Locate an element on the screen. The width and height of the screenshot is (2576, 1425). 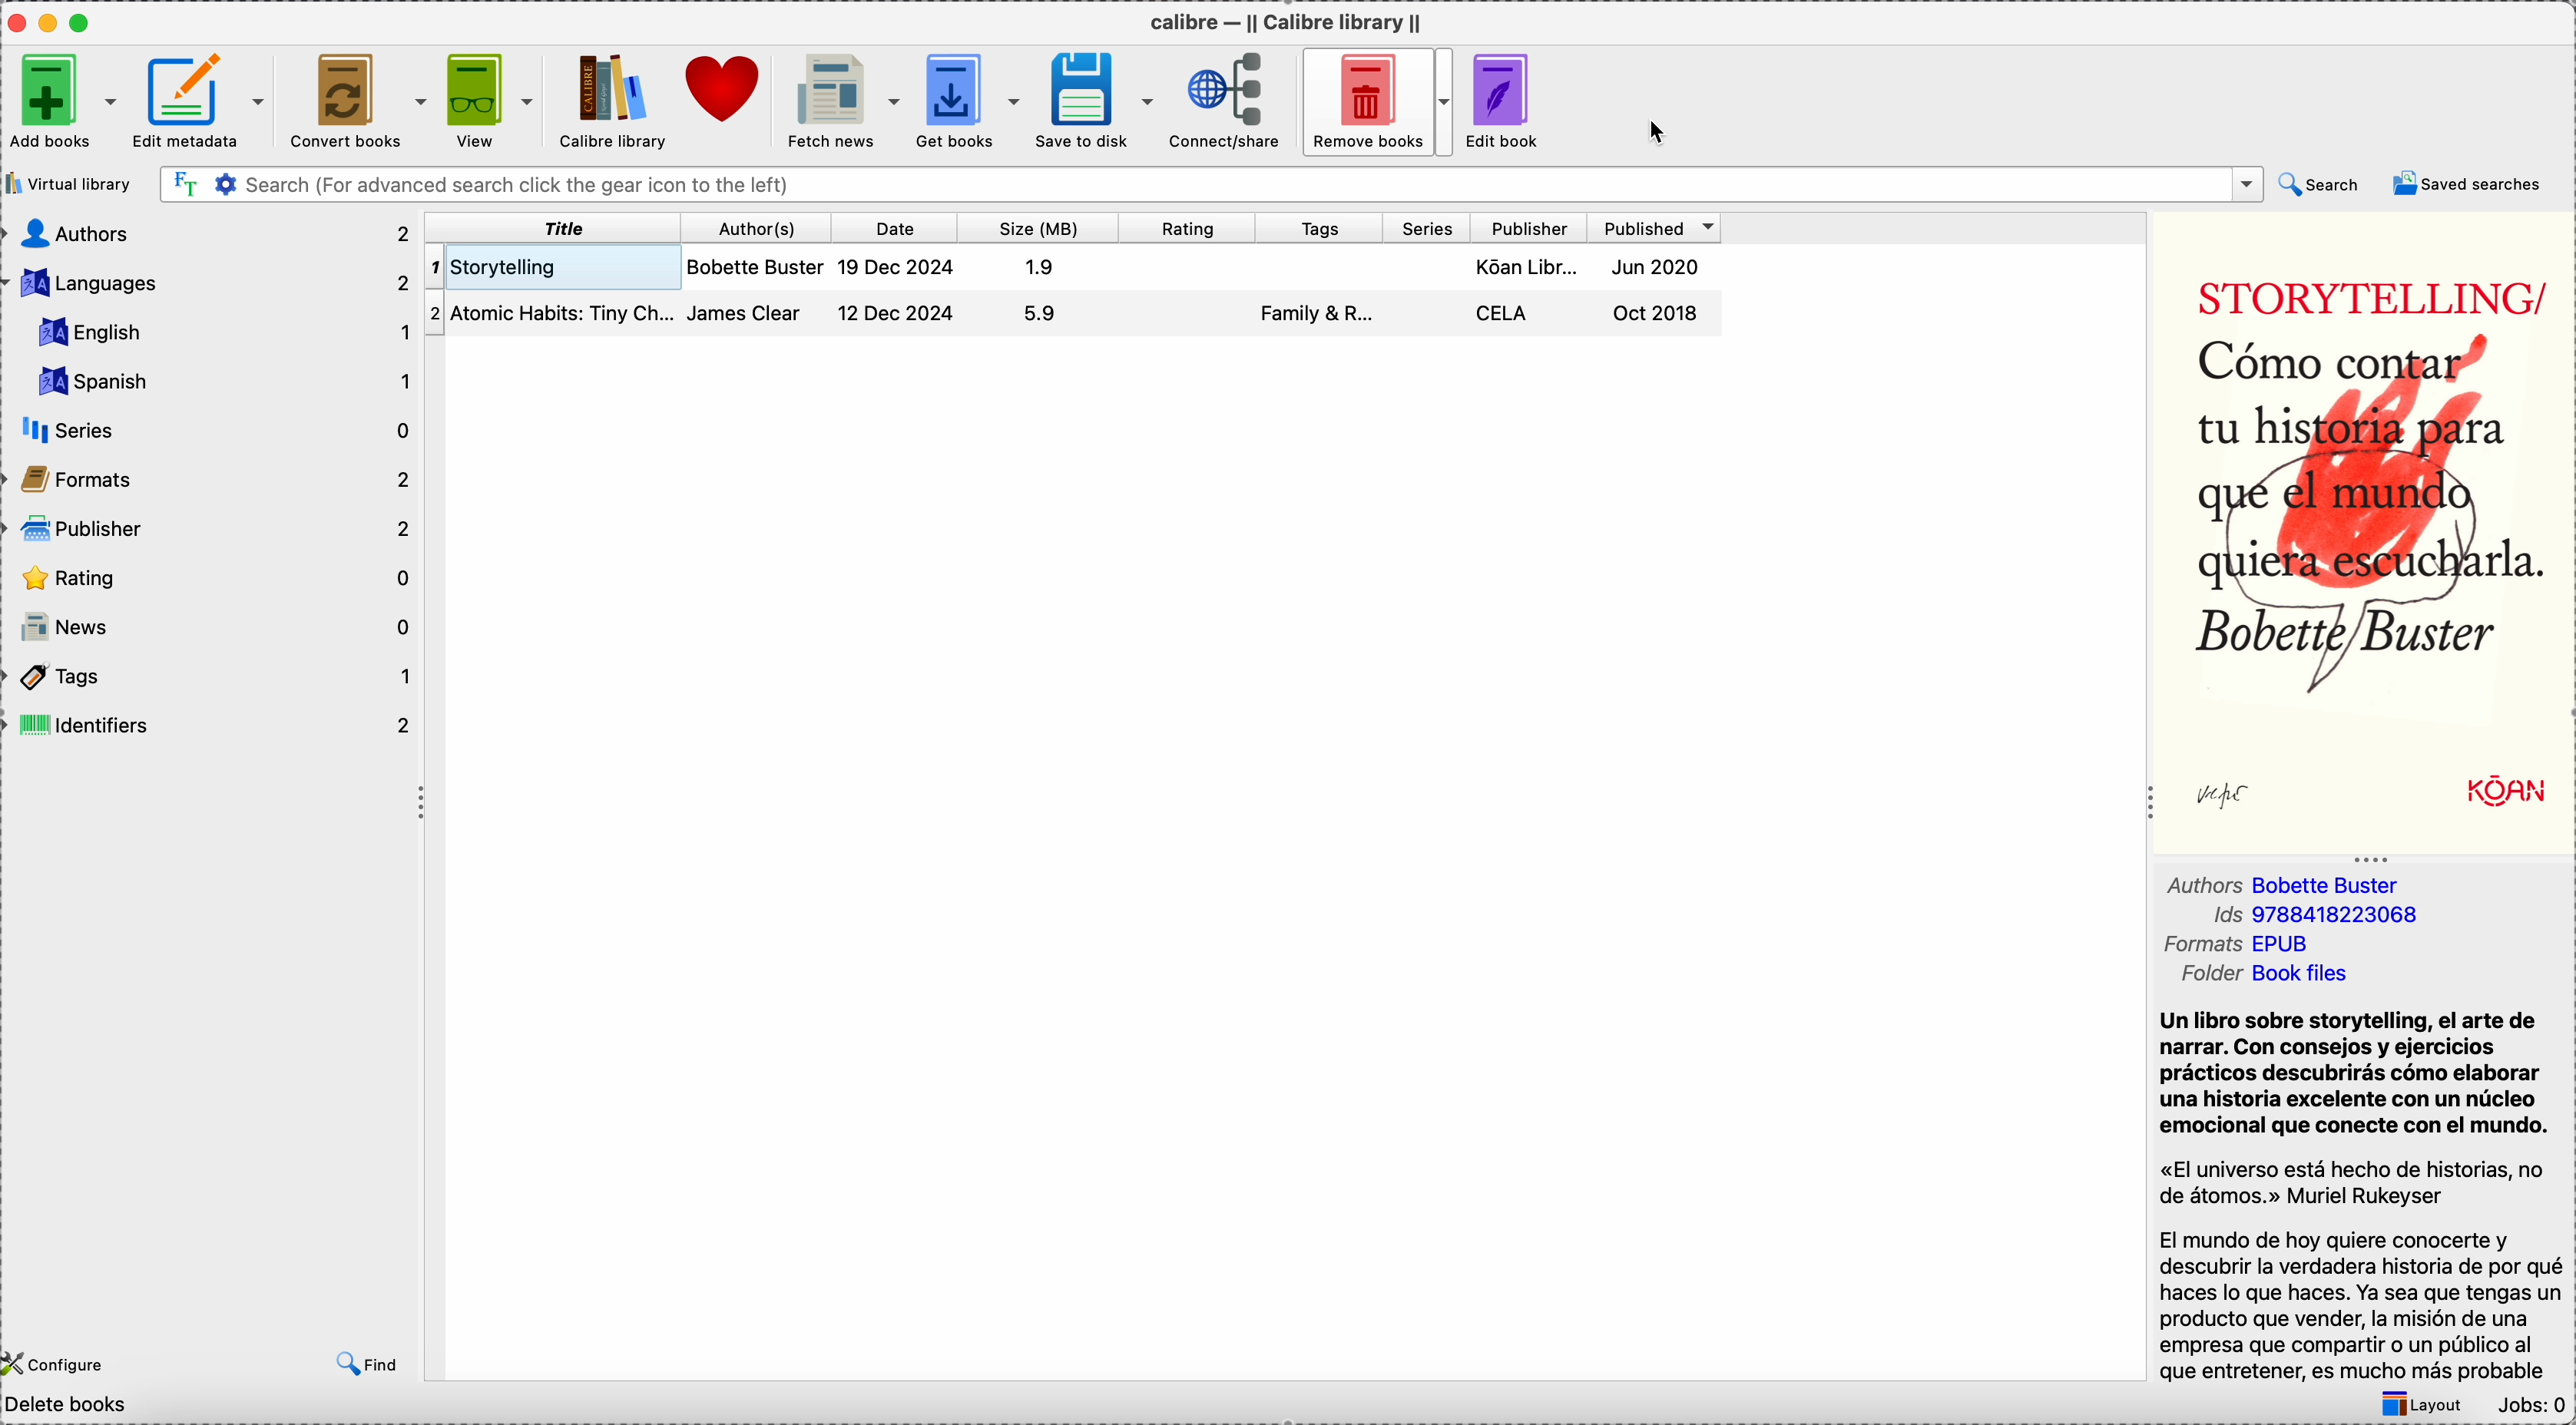
search bar is located at coordinates (1211, 182).